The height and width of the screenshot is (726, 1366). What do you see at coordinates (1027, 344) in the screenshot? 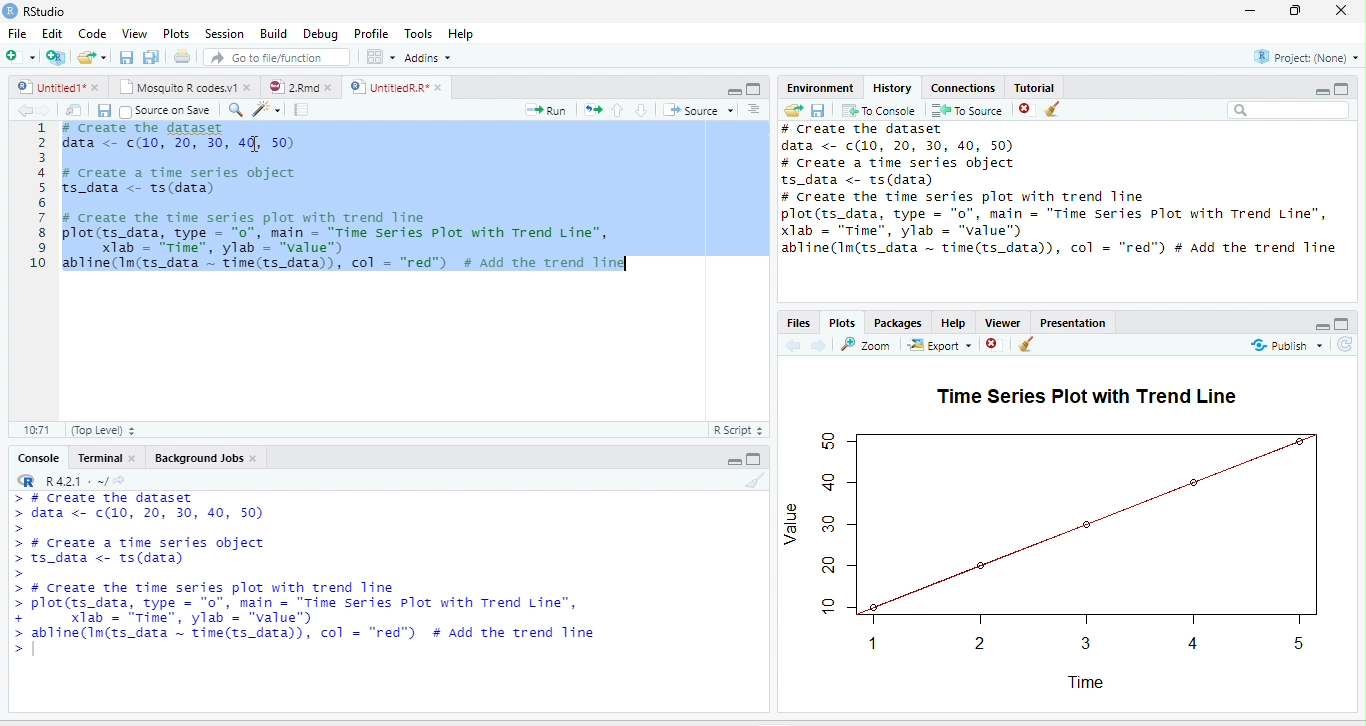
I see `Clear all plots` at bounding box center [1027, 344].